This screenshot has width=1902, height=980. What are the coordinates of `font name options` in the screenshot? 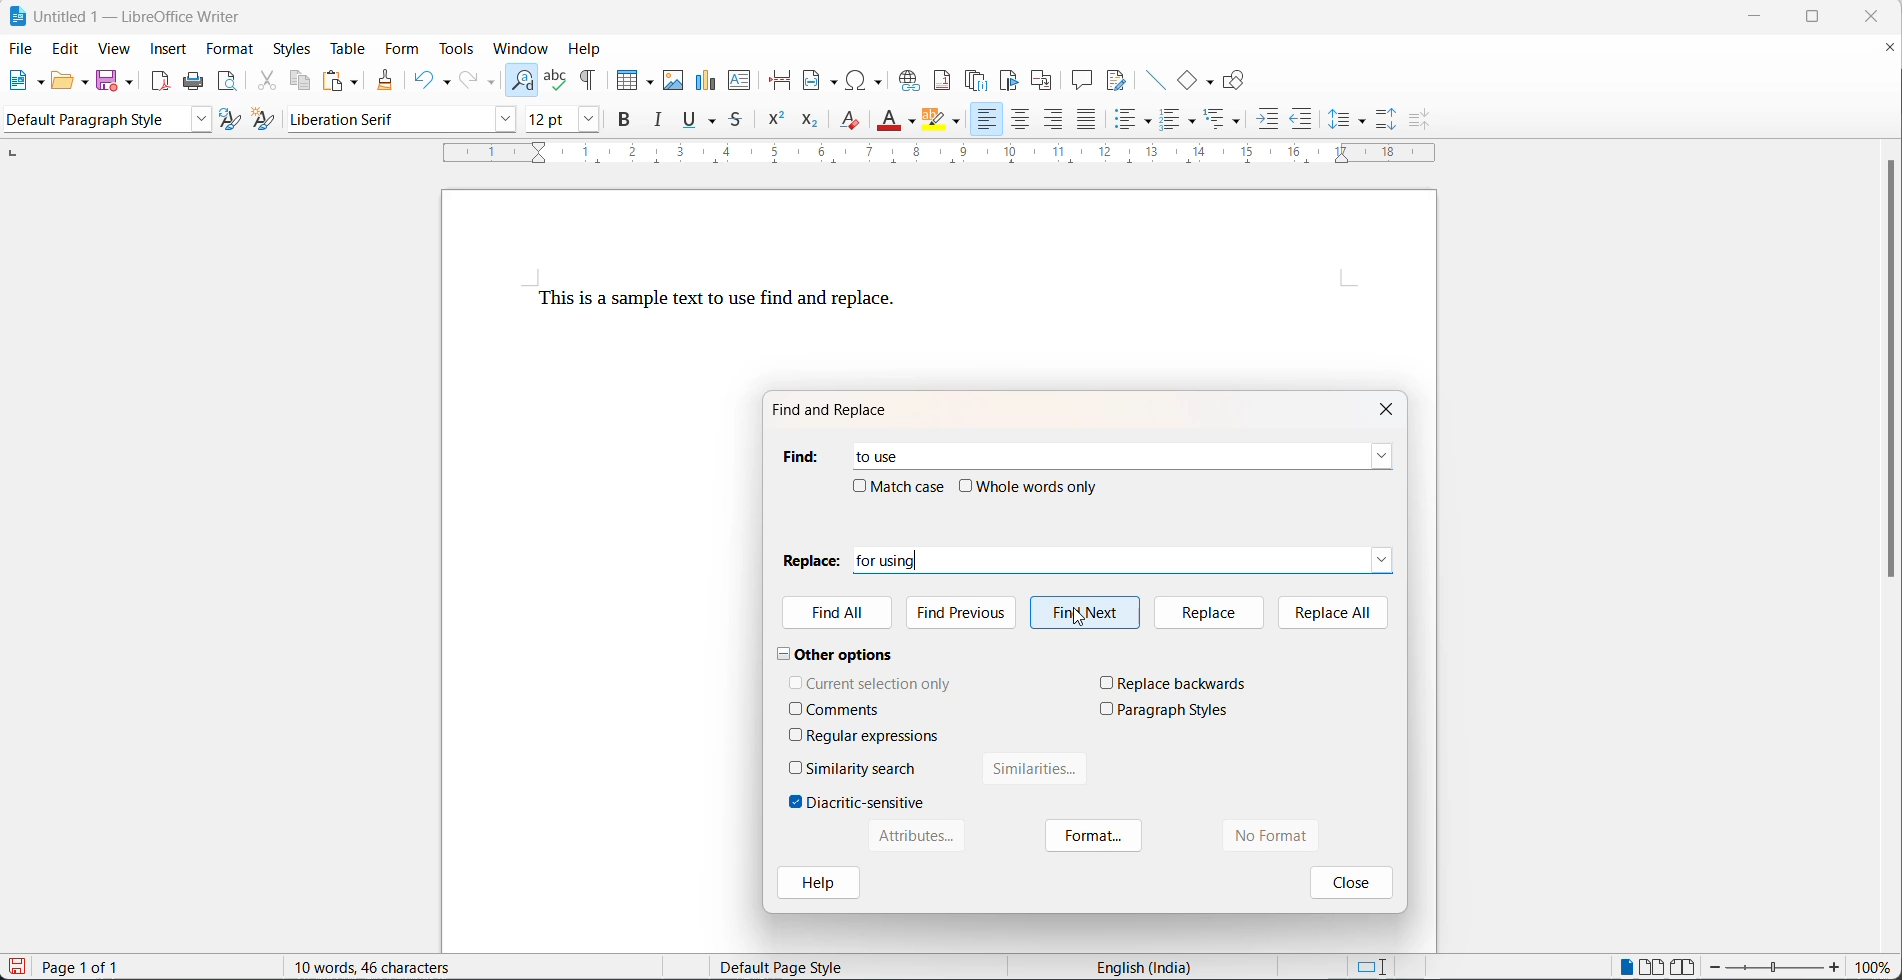 It's located at (501, 120).